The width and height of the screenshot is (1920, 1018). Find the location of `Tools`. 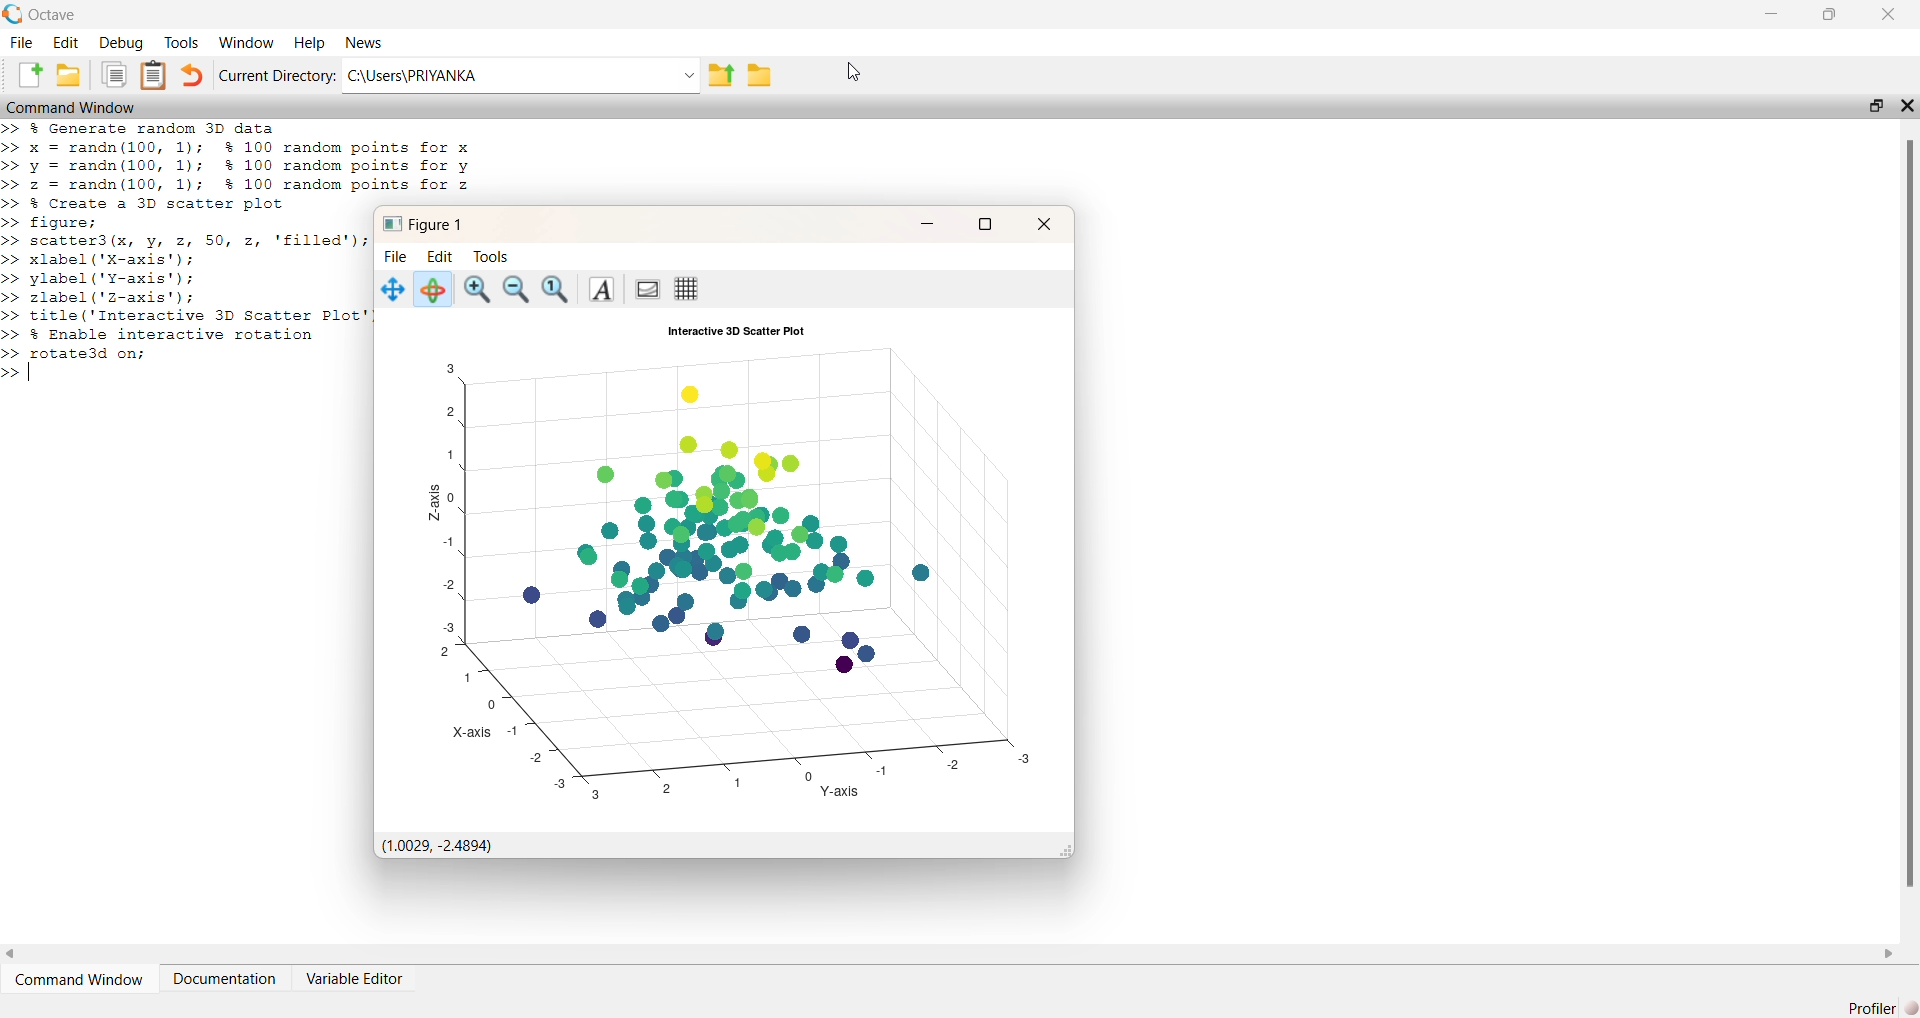

Tools is located at coordinates (181, 43).